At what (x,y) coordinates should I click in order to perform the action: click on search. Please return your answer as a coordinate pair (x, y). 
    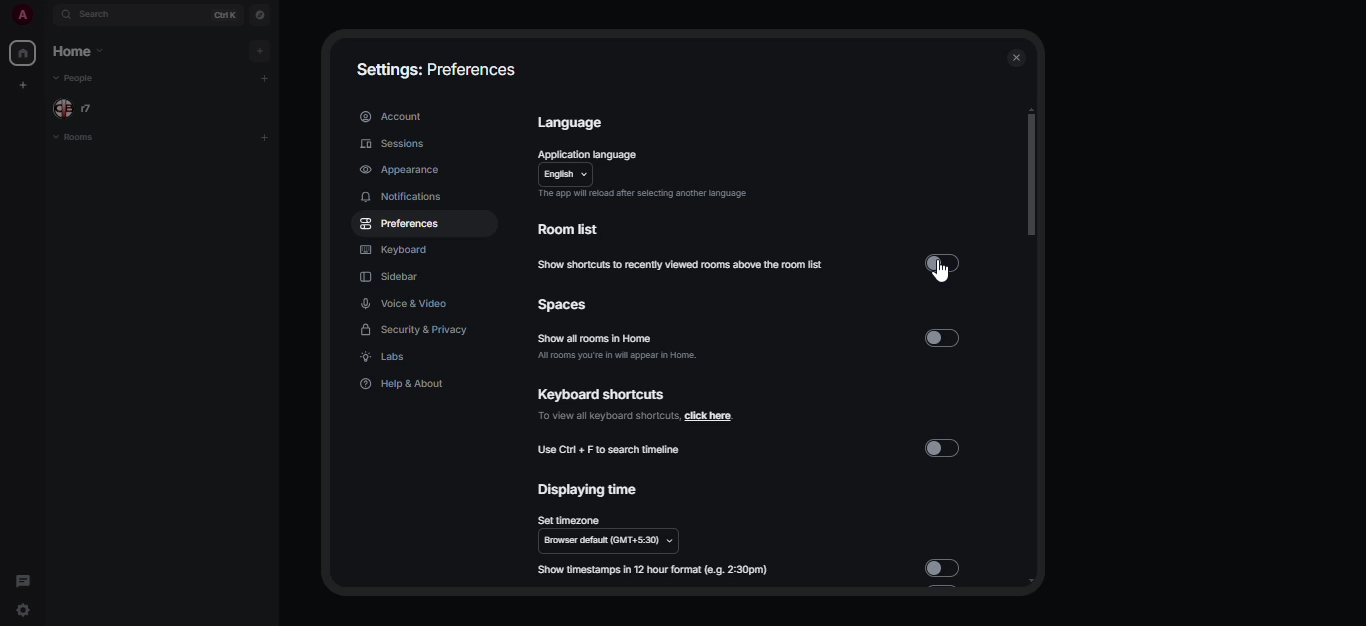
    Looking at the image, I should click on (100, 16).